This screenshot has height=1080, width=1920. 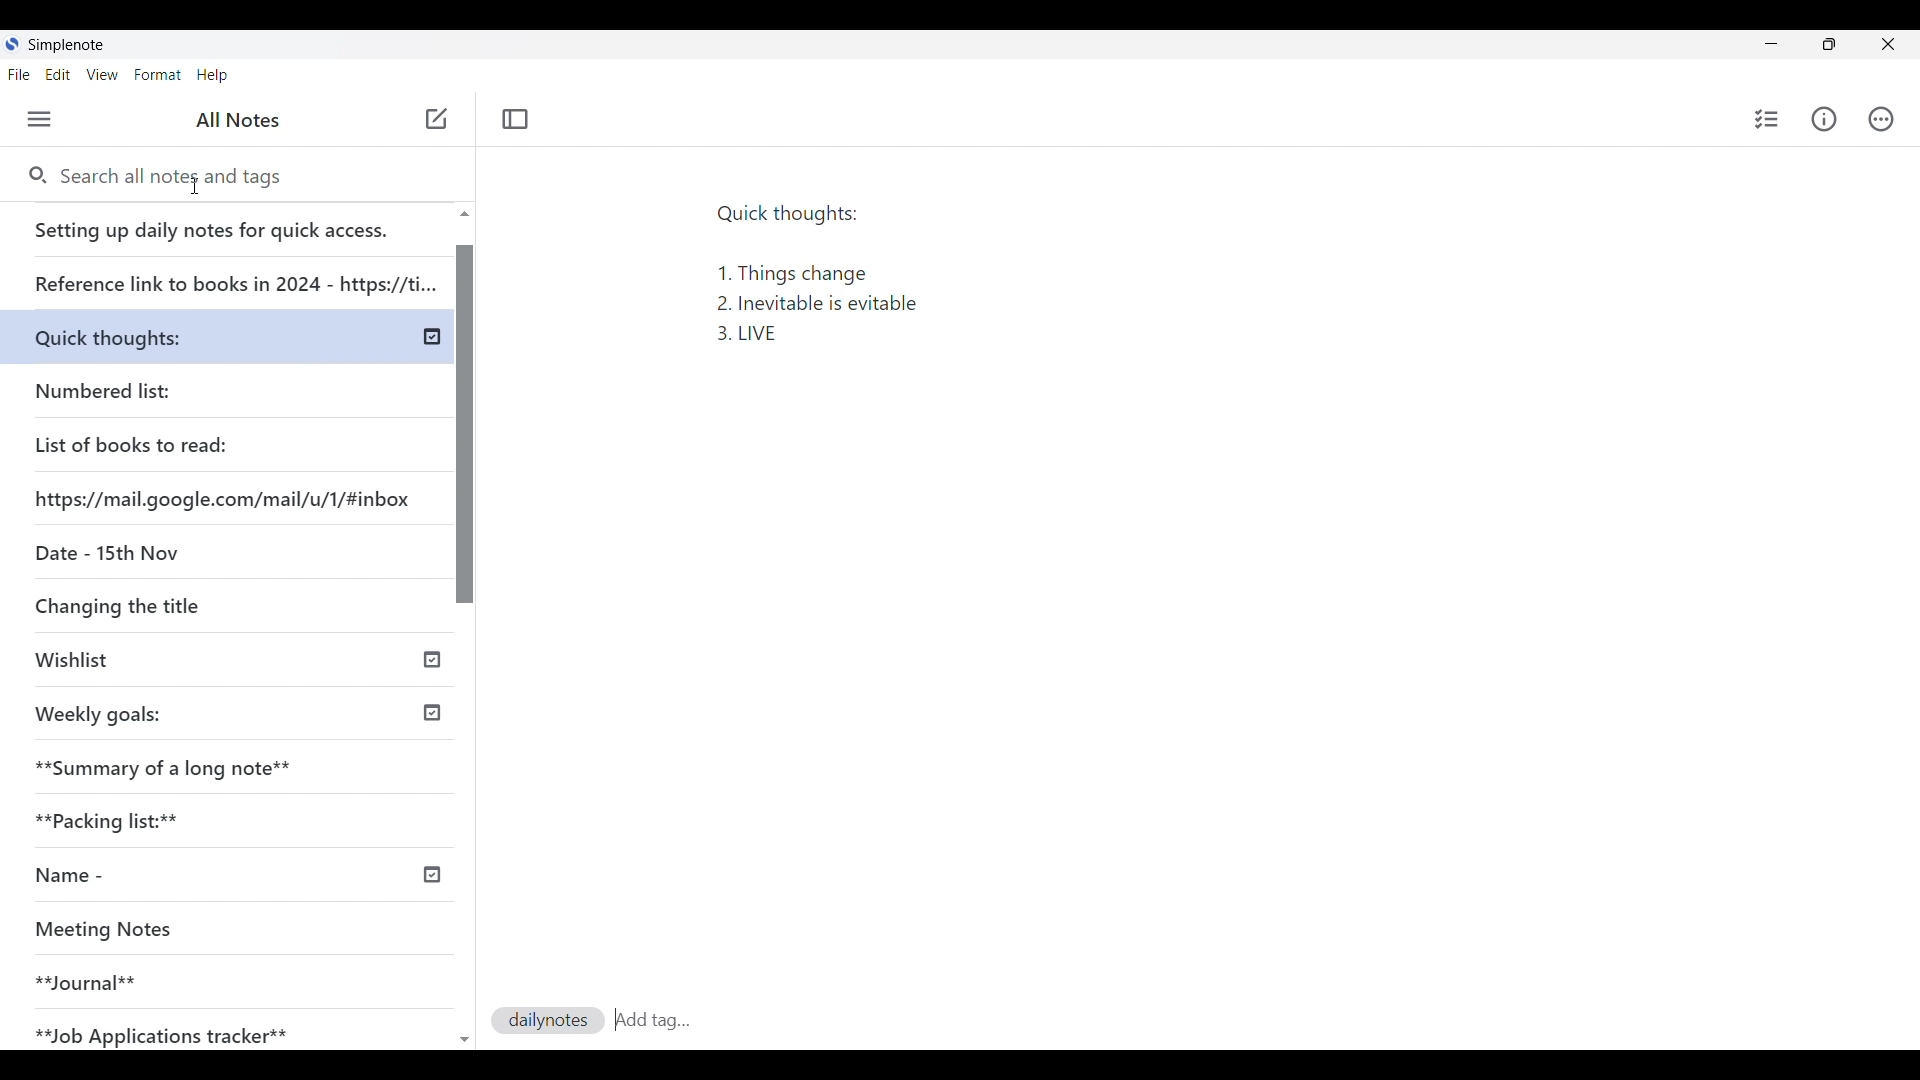 I want to click on List of books, so click(x=133, y=442).